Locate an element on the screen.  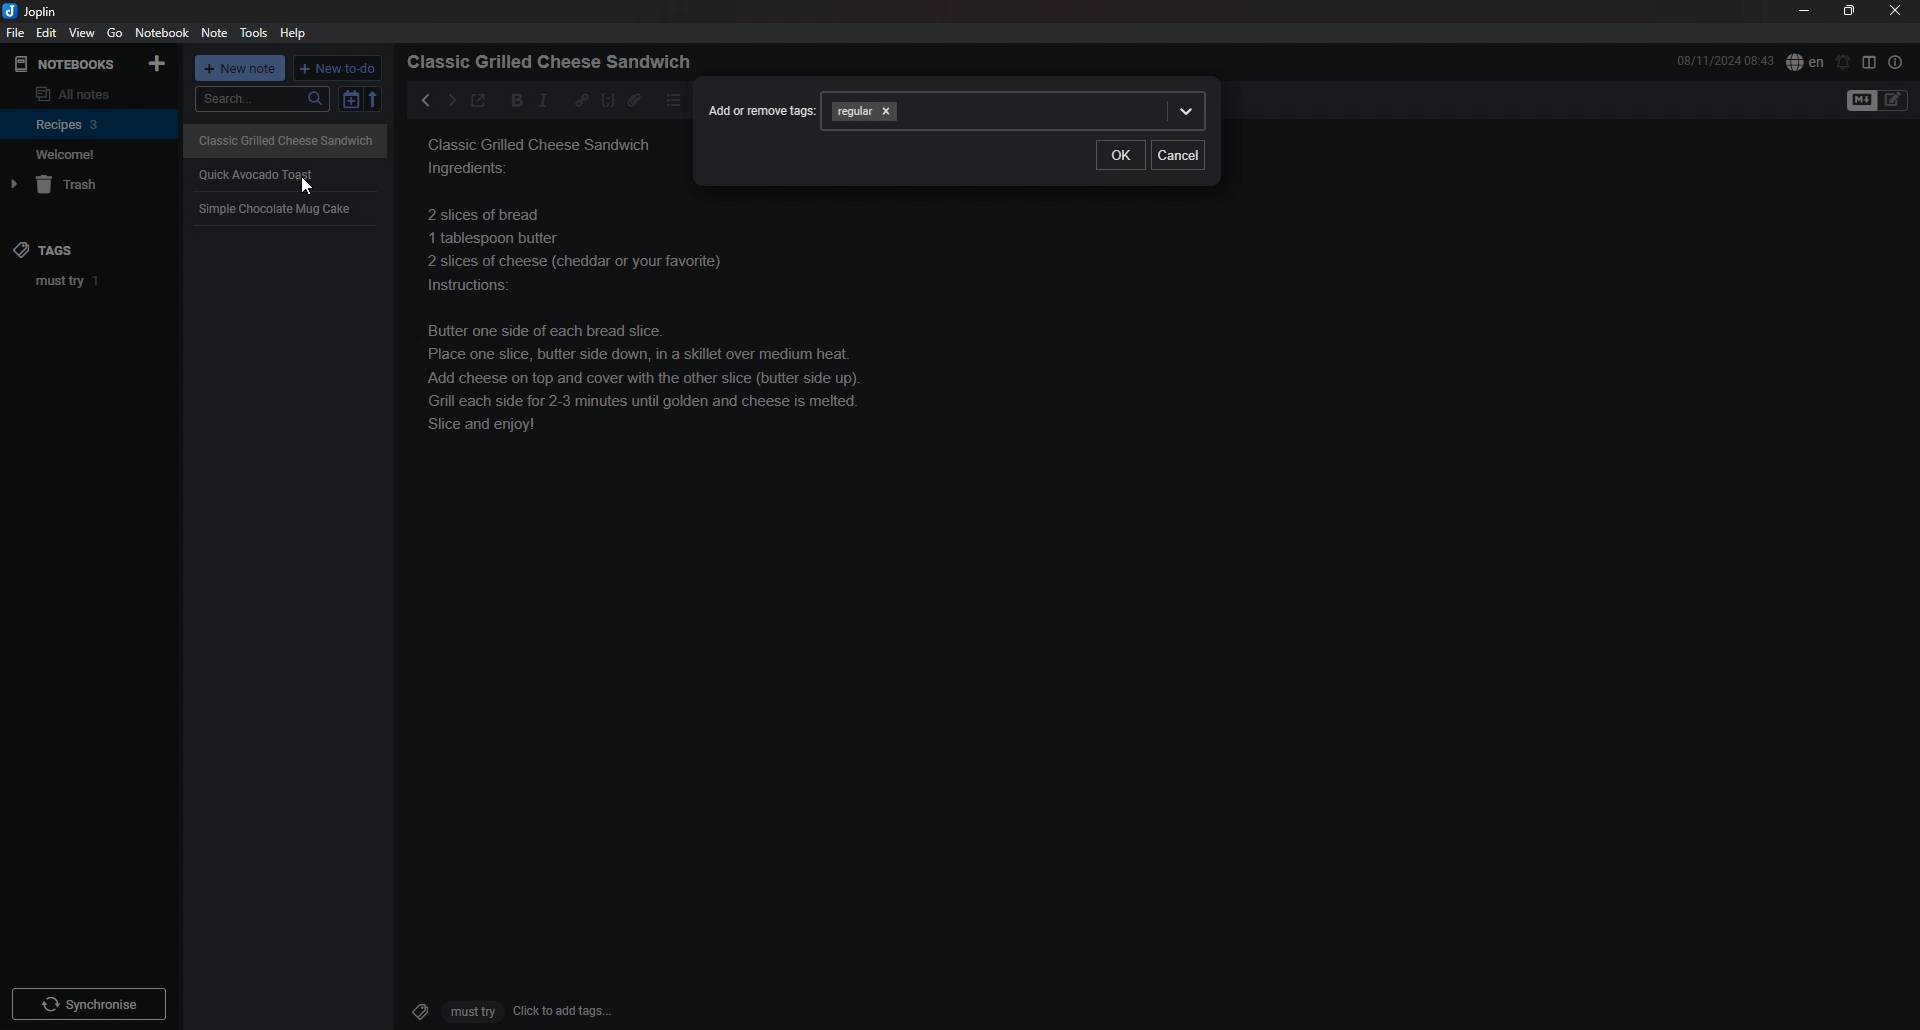
notebook is located at coordinates (88, 154).